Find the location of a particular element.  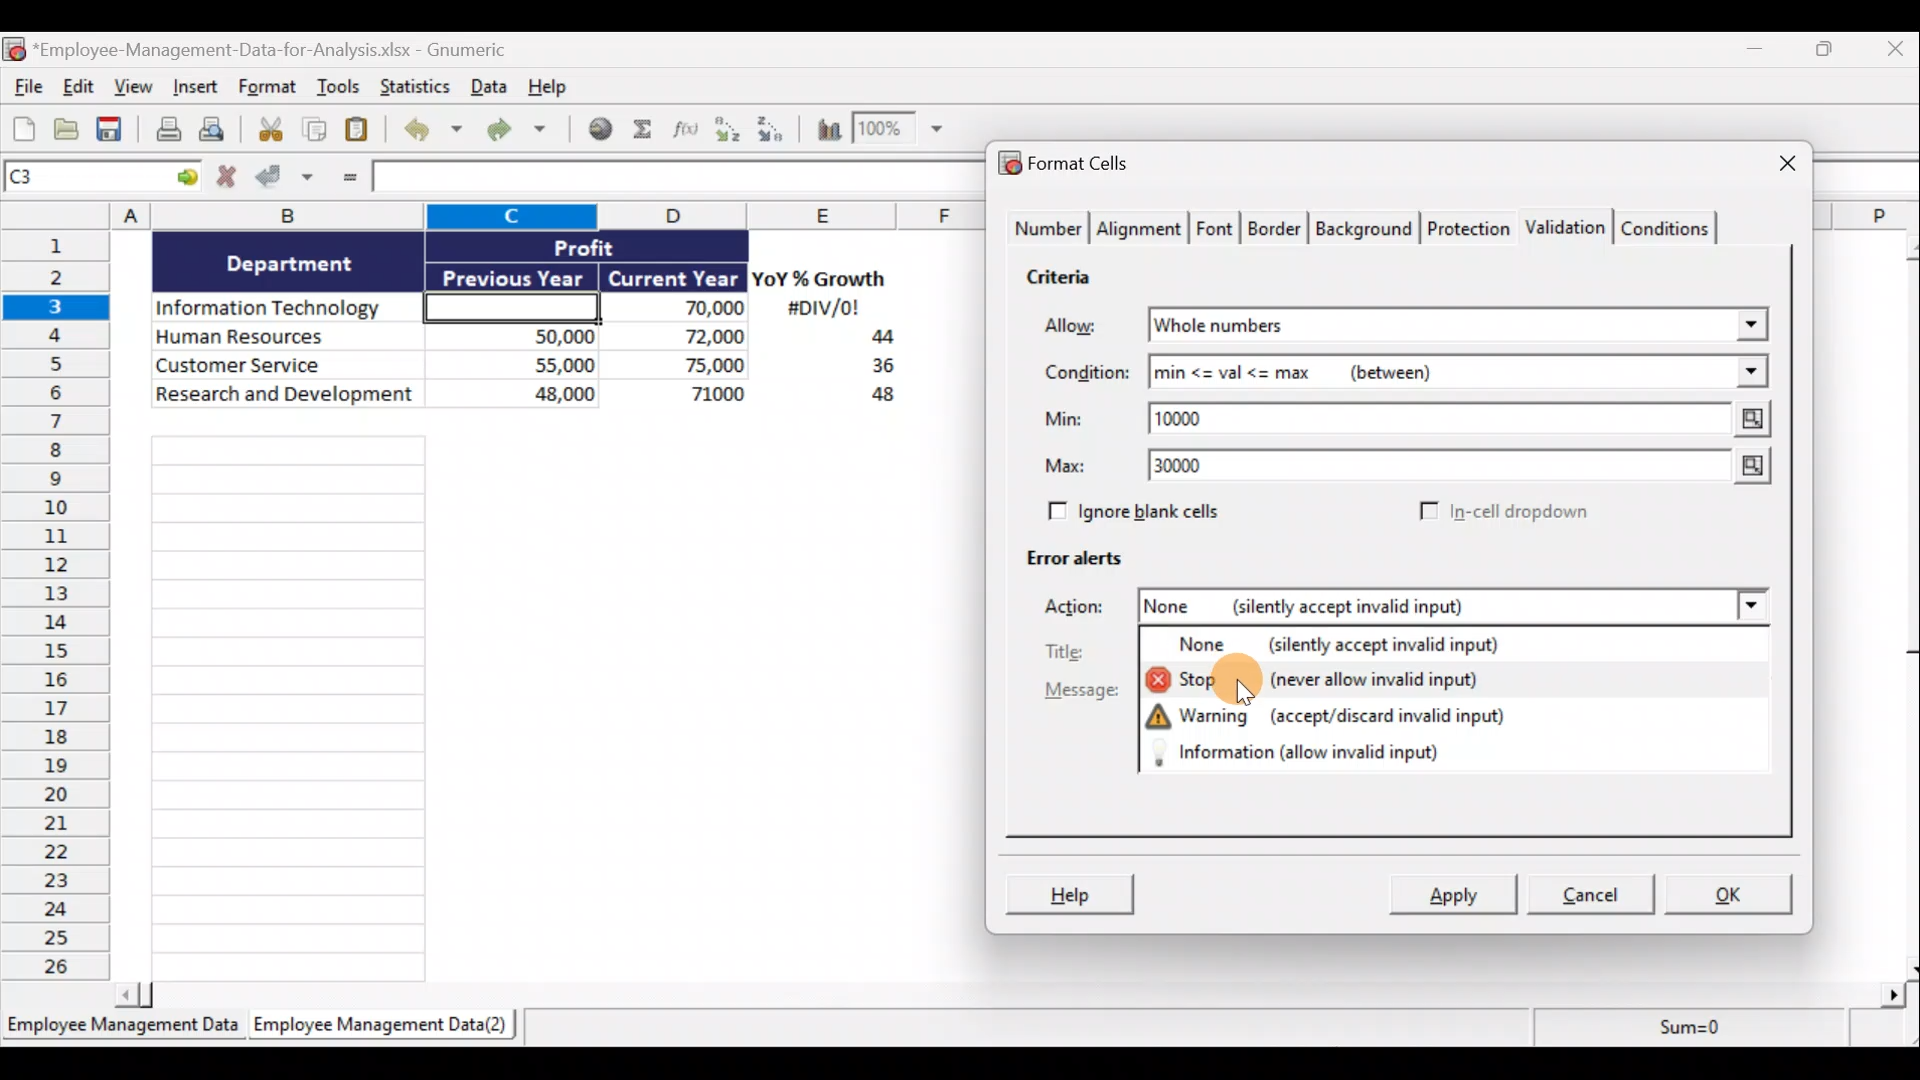

36 is located at coordinates (875, 369).